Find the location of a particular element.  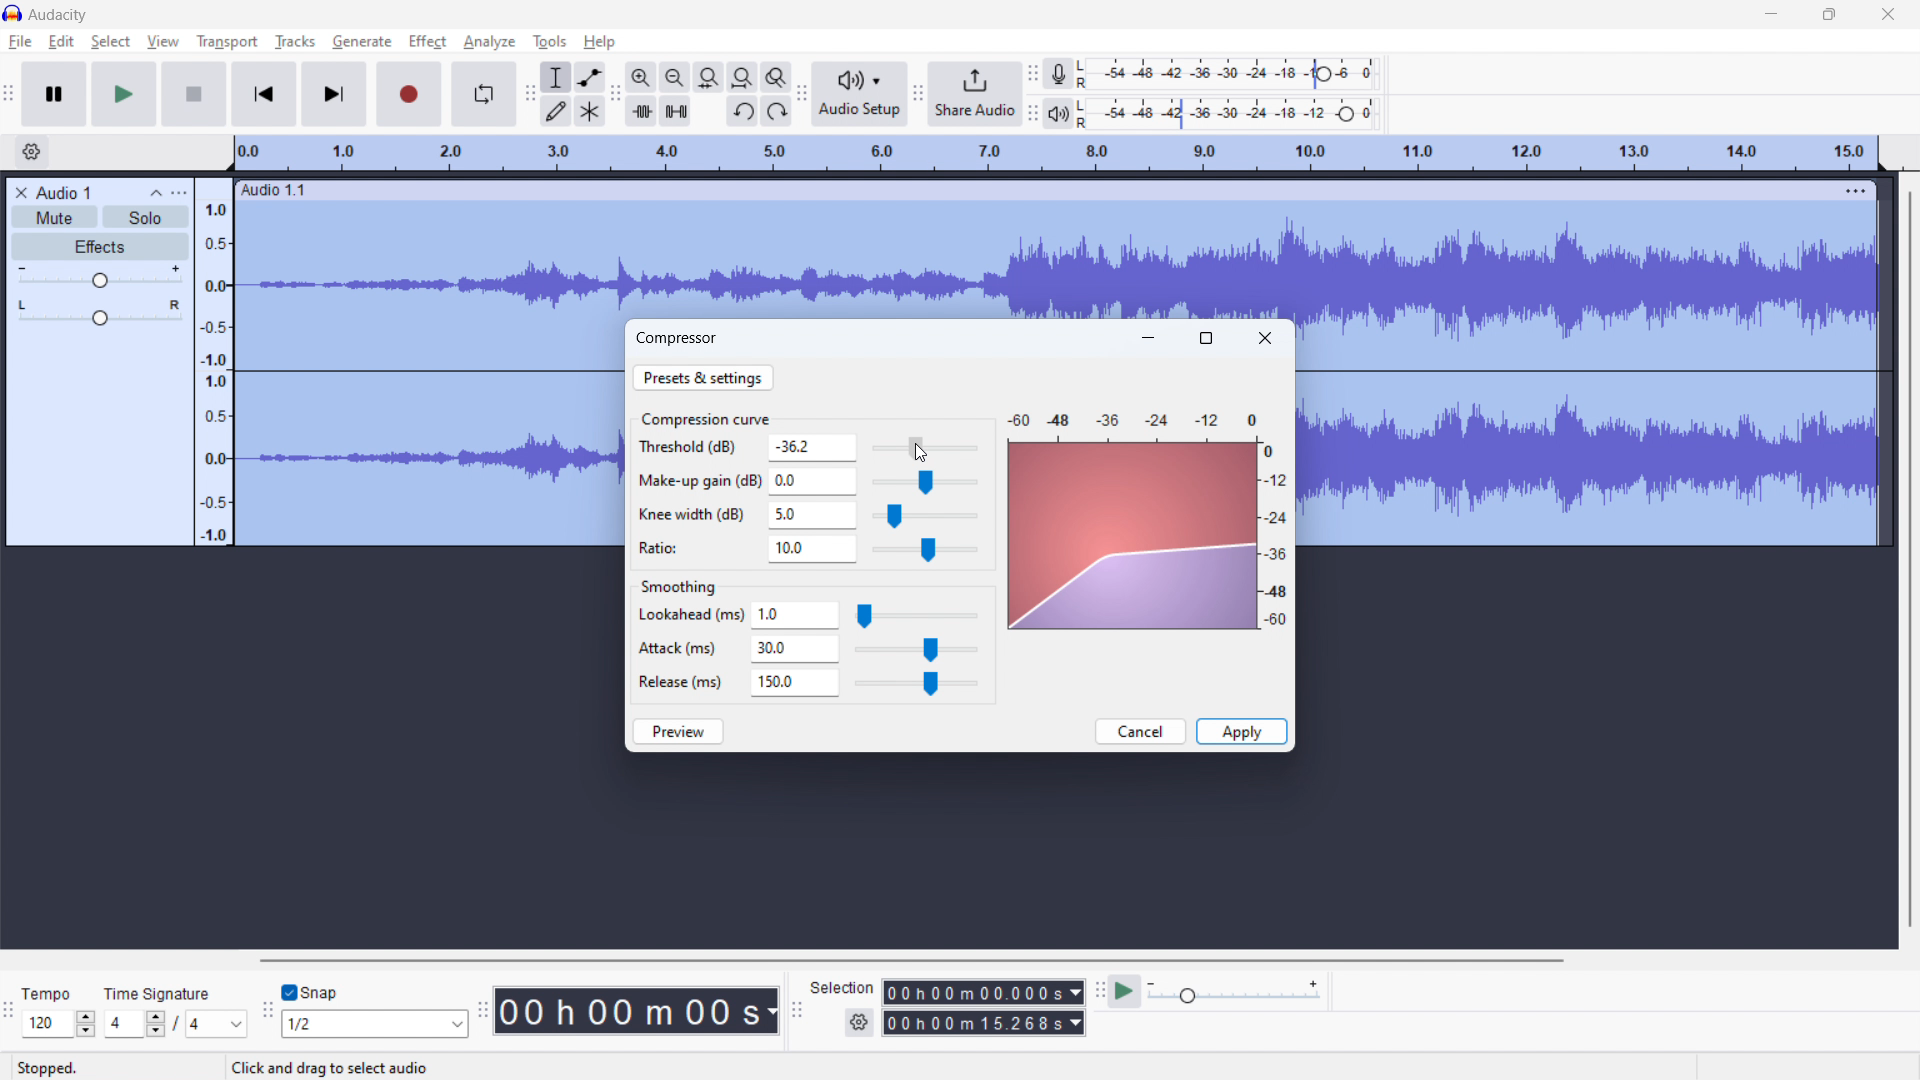

settings is located at coordinates (858, 1023).